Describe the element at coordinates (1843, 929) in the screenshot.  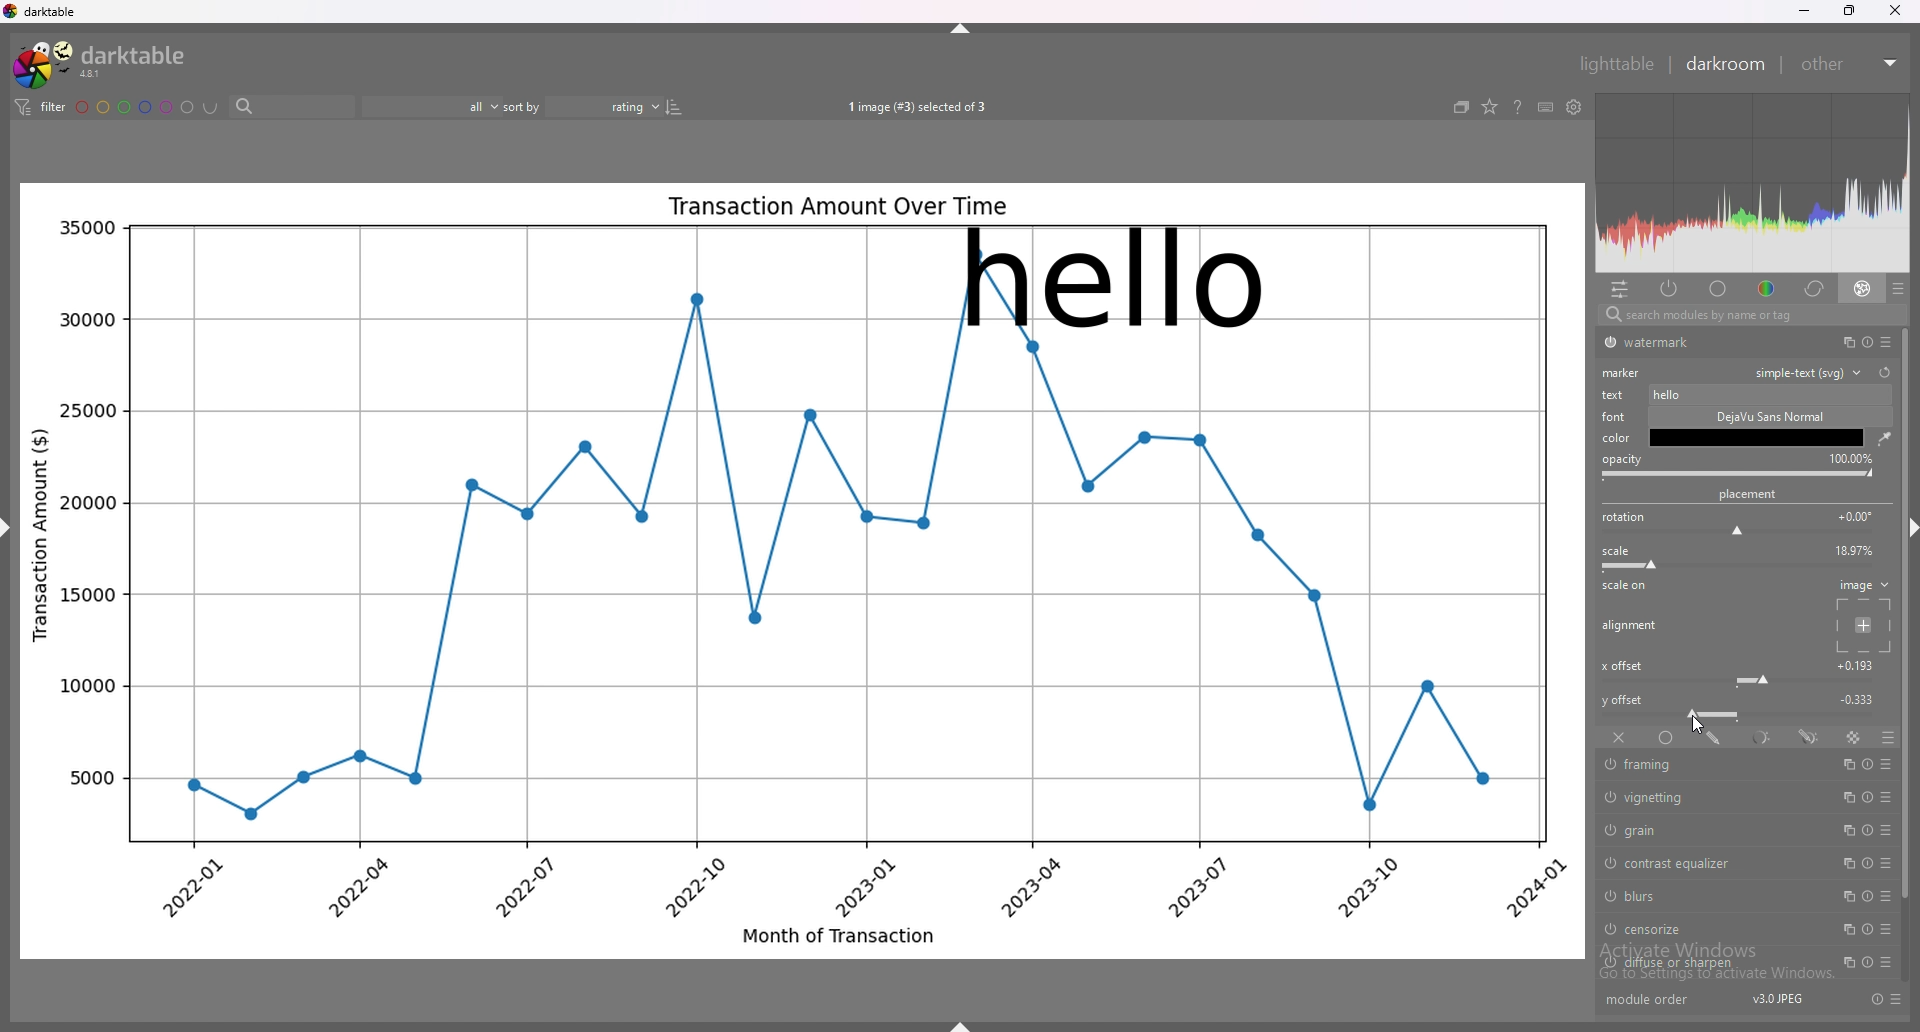
I see `multiple instances action` at that location.